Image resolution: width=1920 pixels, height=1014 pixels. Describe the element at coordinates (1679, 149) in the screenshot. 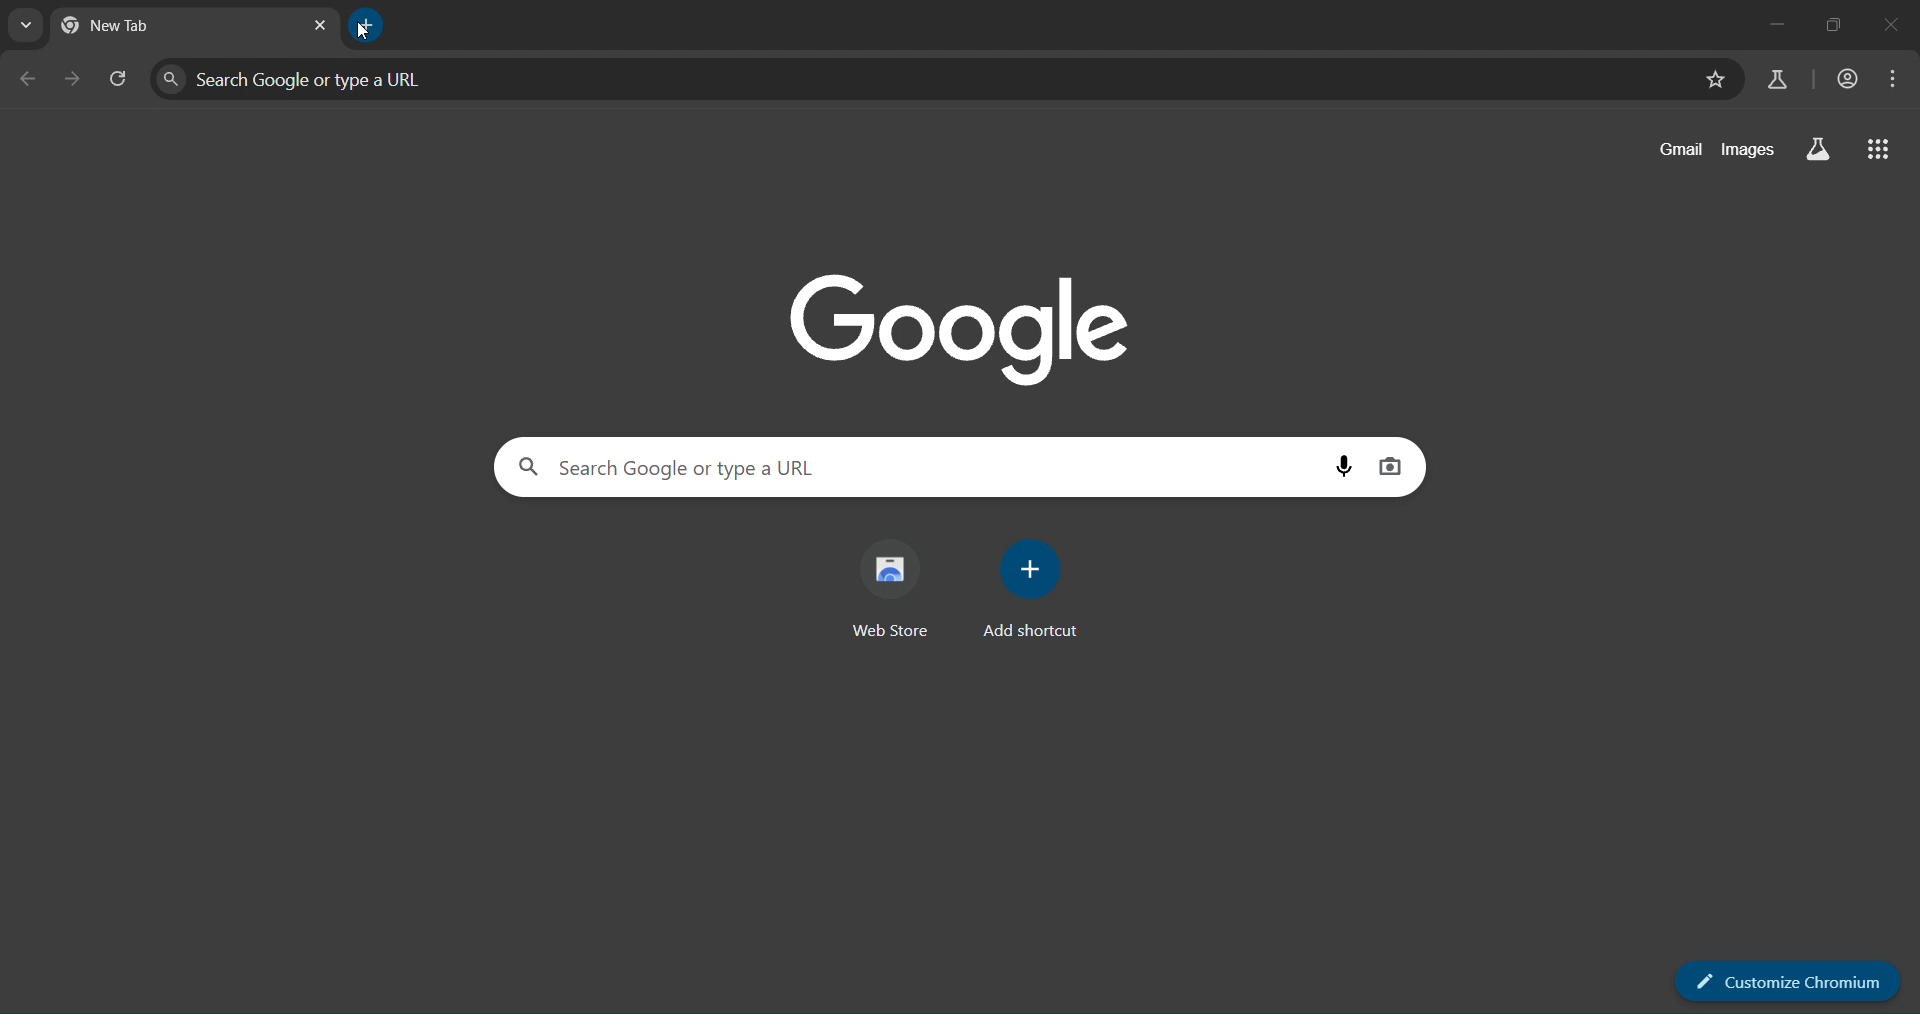

I see `gmail` at that location.